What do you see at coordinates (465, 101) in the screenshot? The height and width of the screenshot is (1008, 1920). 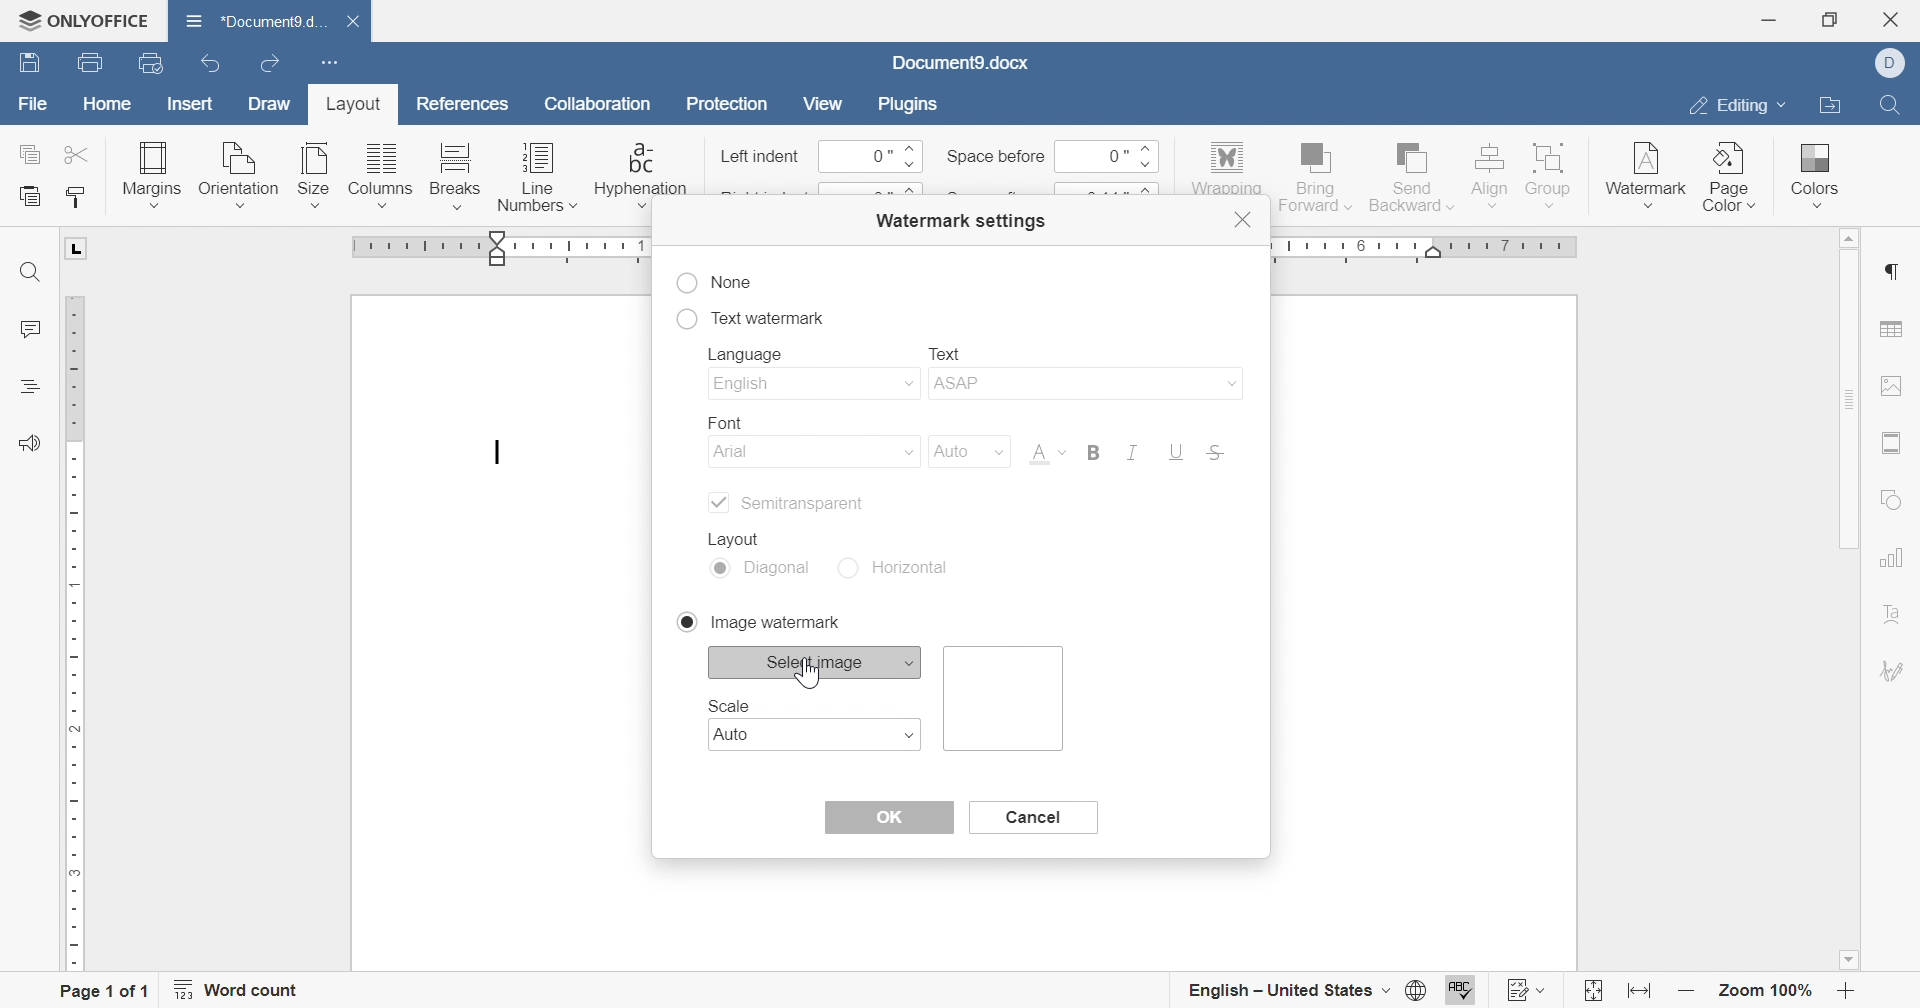 I see `references` at bounding box center [465, 101].